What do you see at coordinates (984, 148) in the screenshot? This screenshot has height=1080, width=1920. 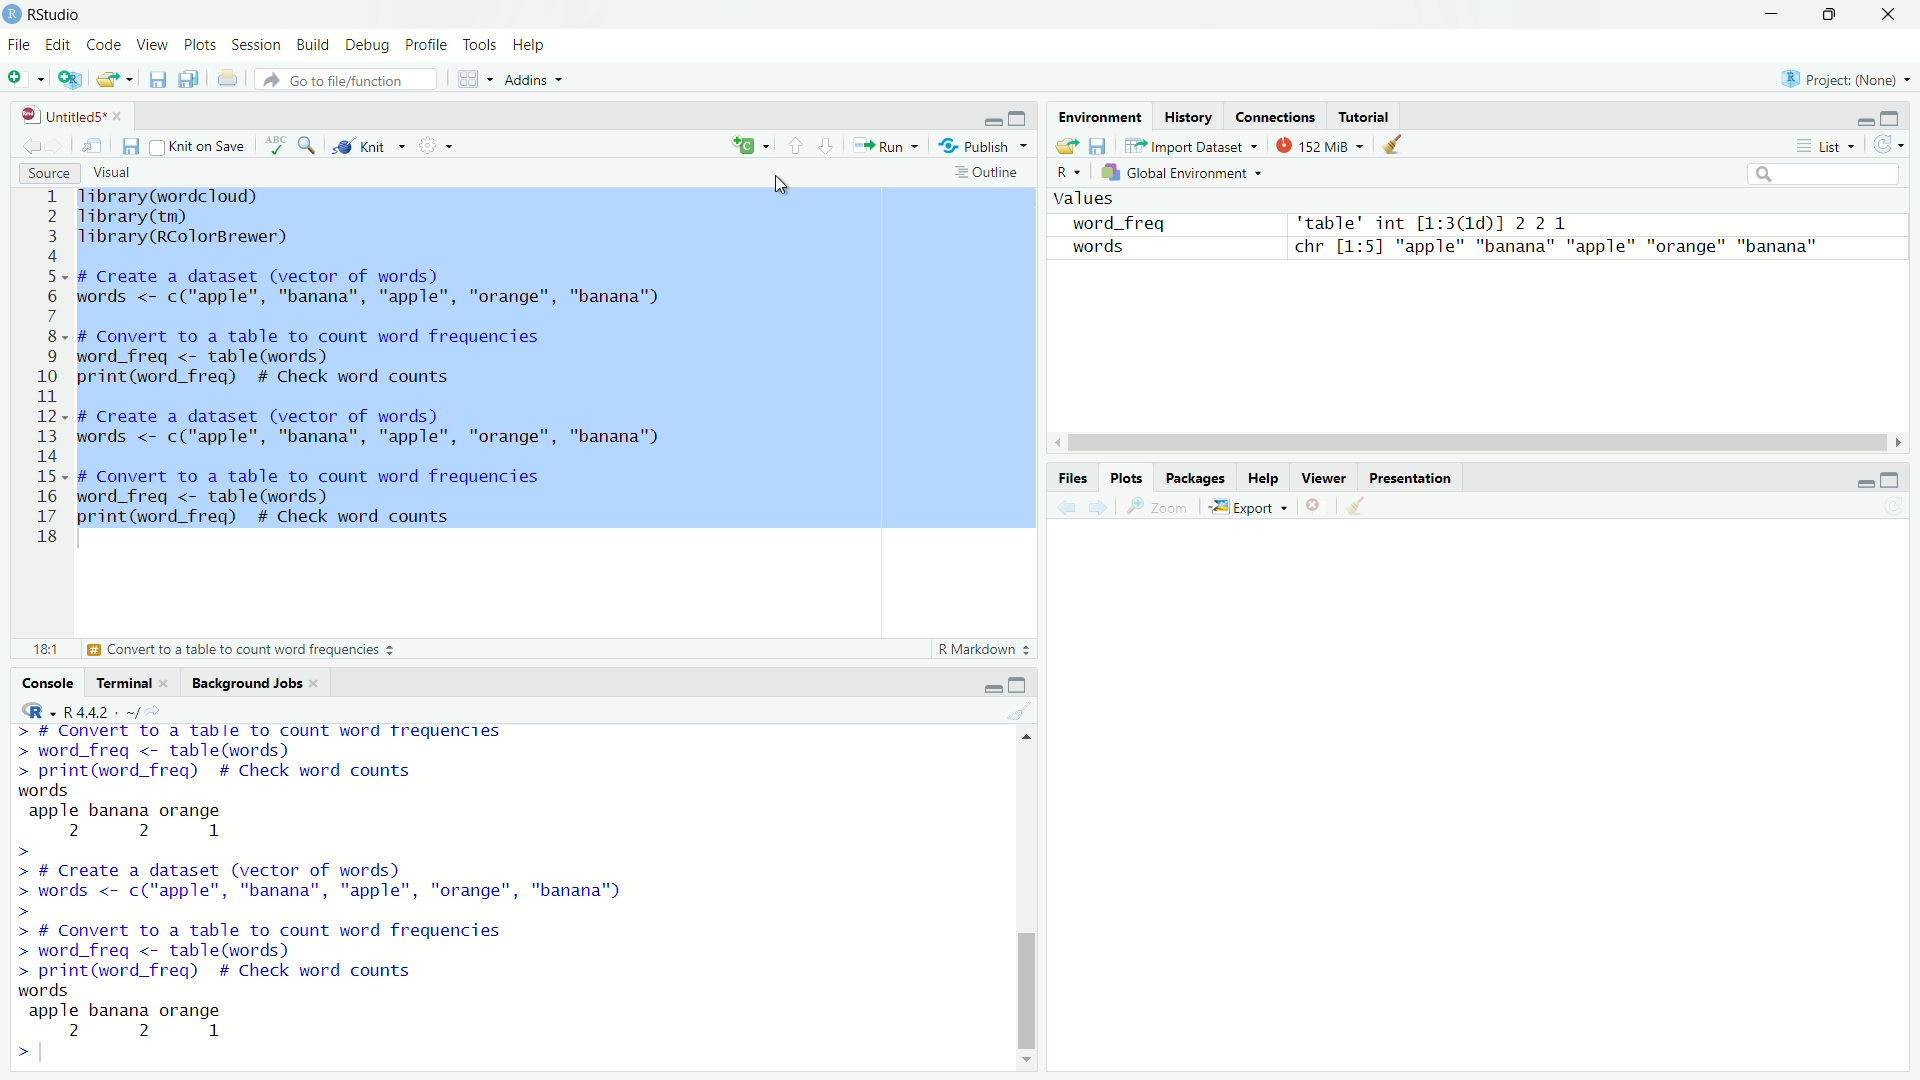 I see `Publish` at bounding box center [984, 148].